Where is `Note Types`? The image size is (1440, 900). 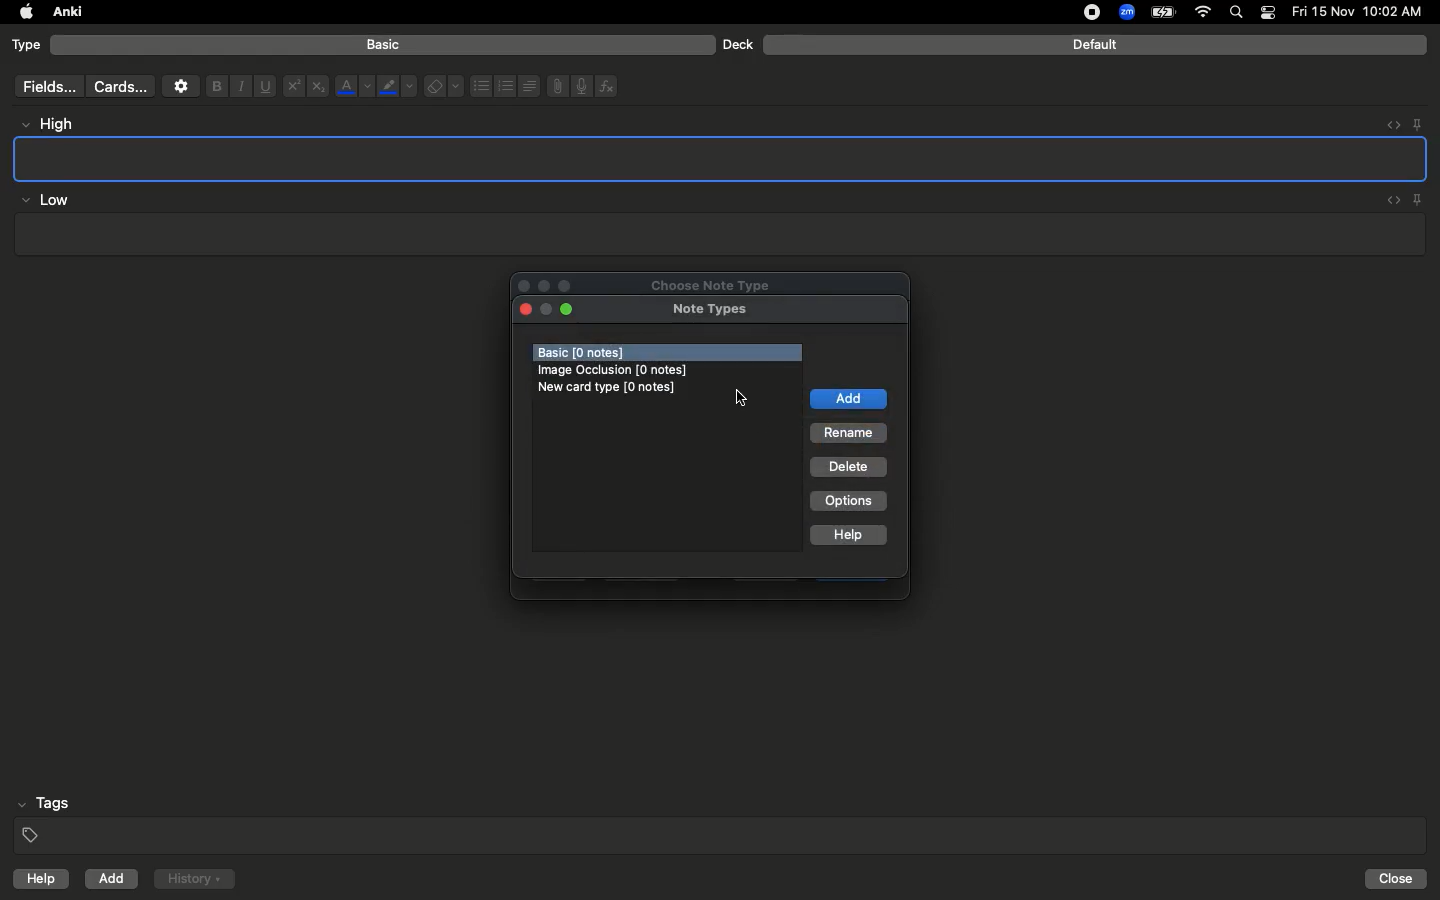 Note Types is located at coordinates (710, 311).